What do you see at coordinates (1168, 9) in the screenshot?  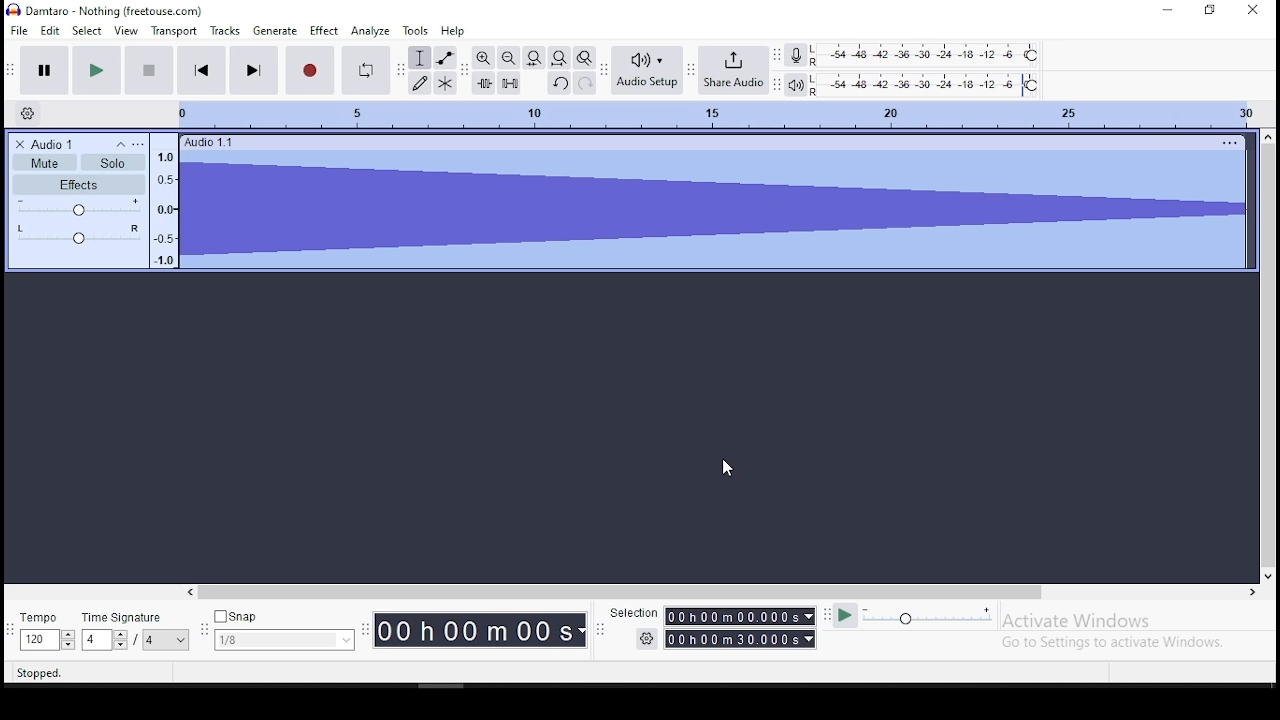 I see `` at bounding box center [1168, 9].